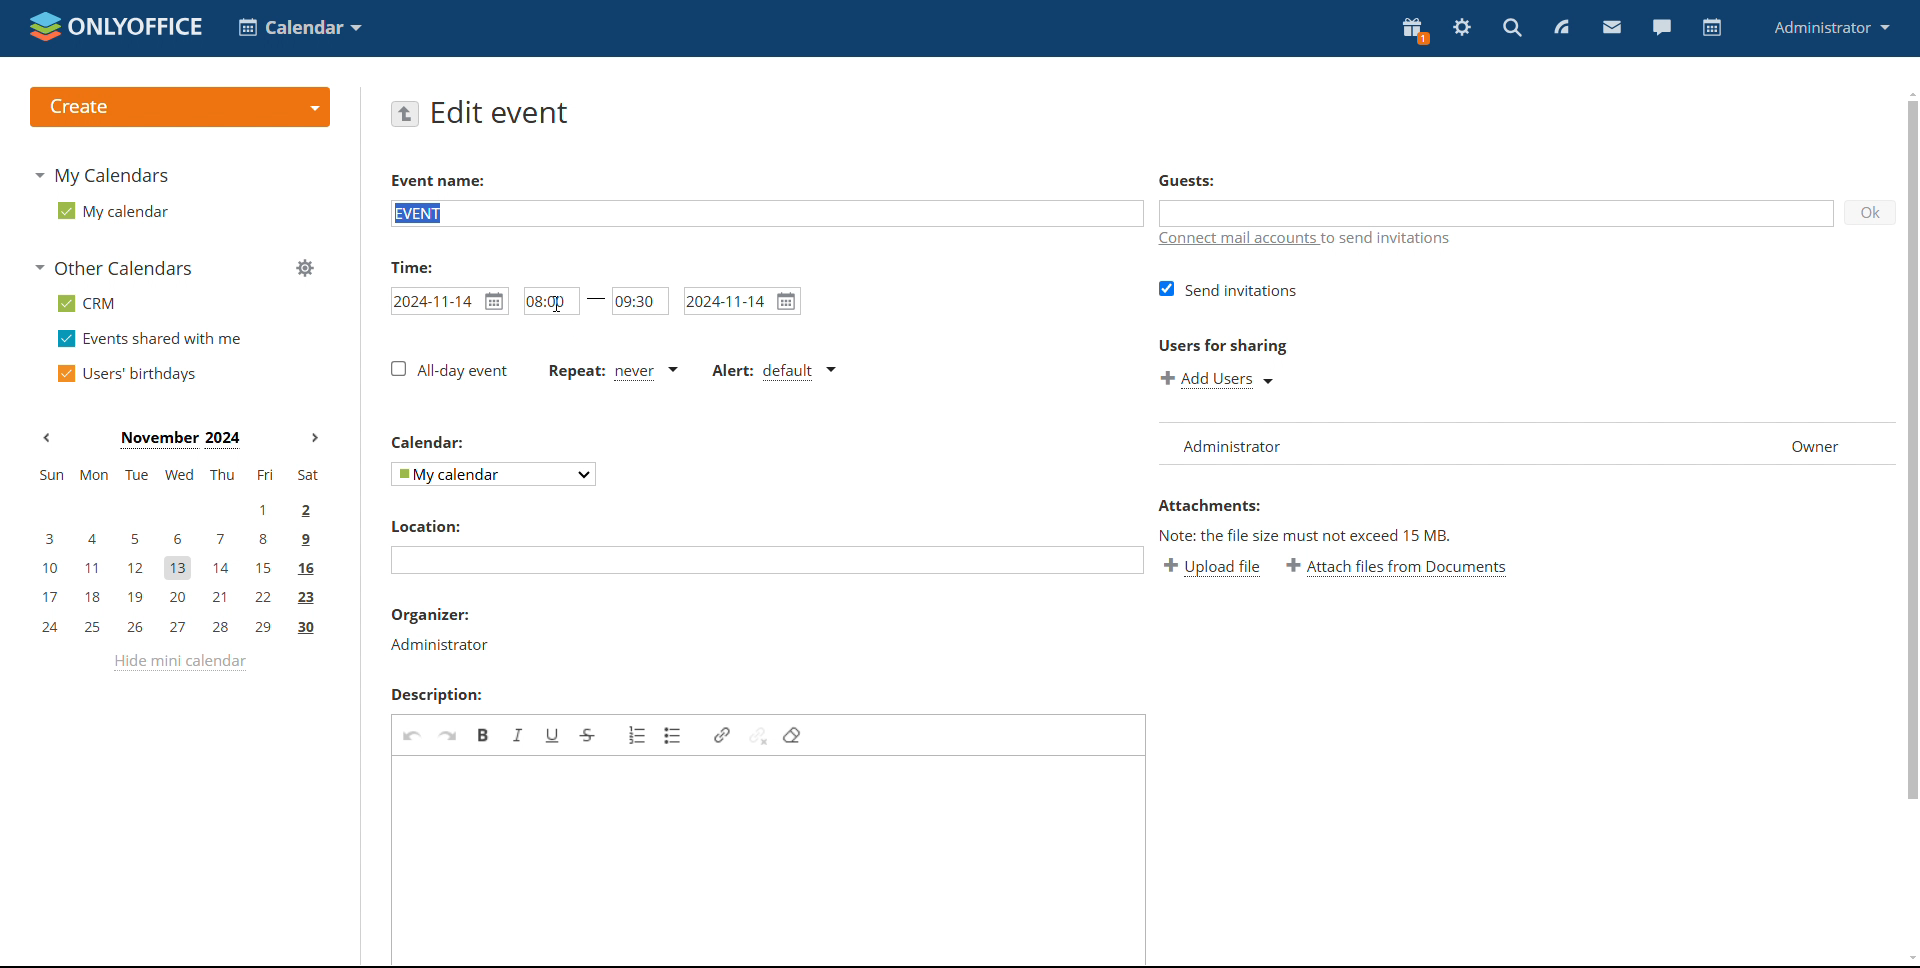  I want to click on time, so click(411, 266).